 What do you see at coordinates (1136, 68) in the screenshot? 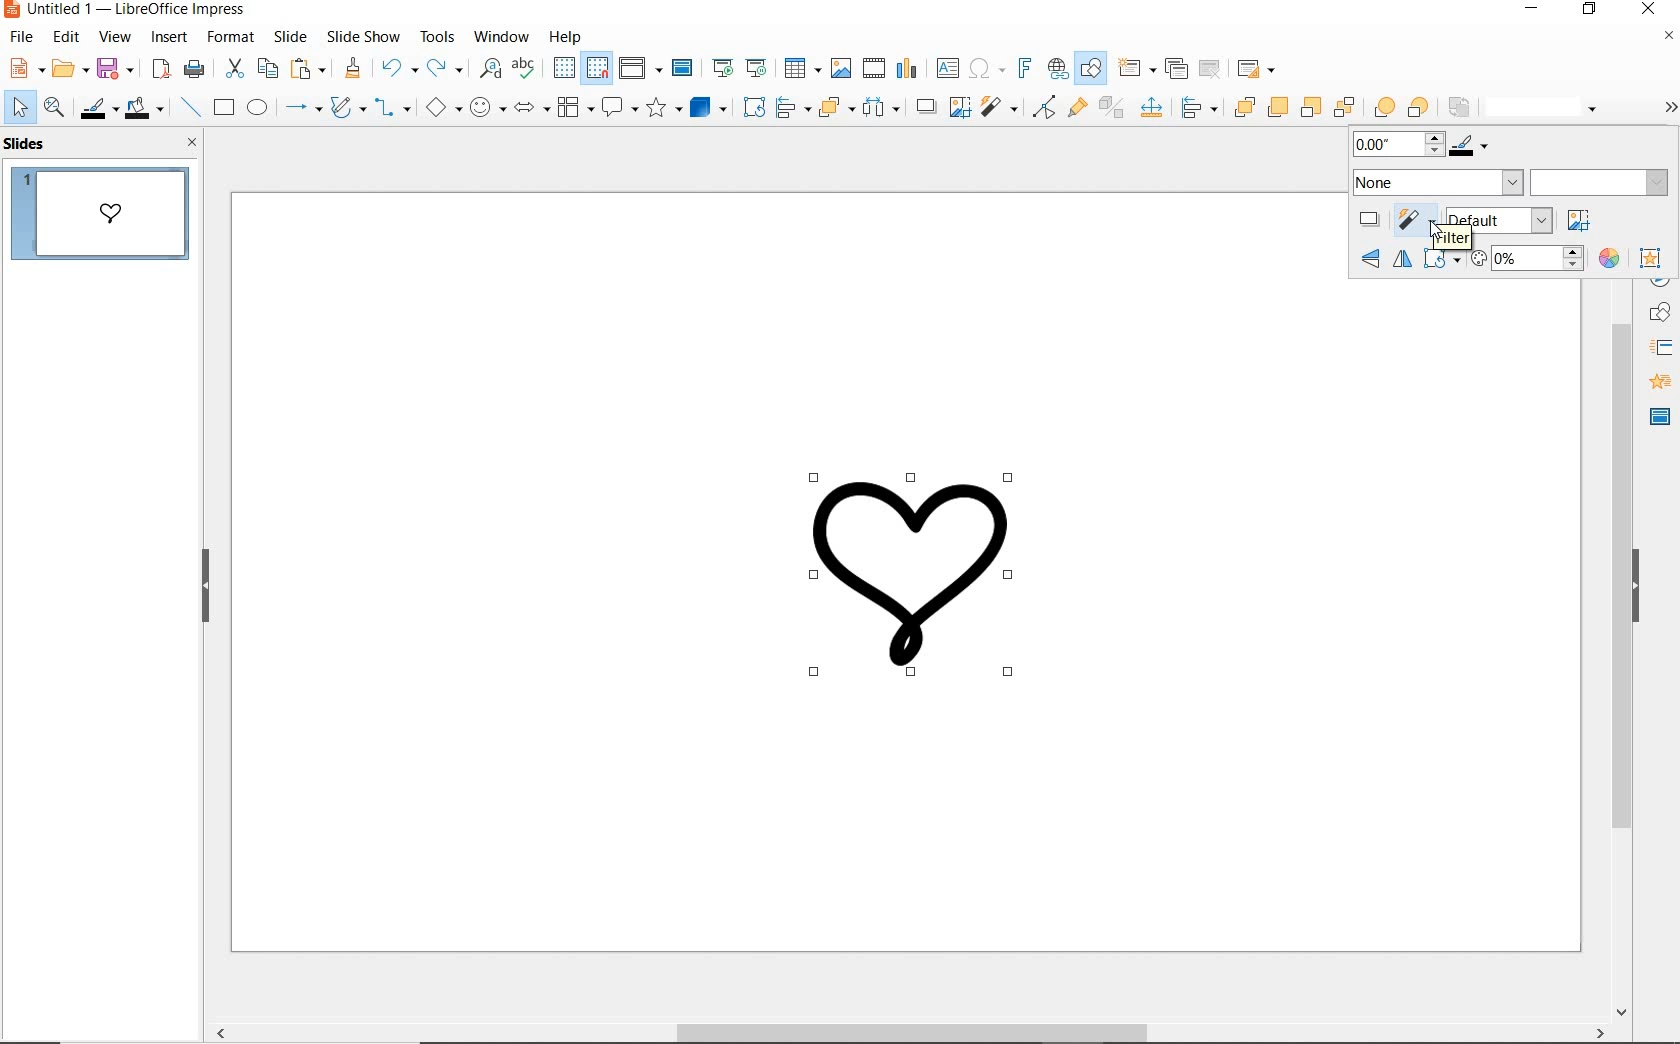
I see `new slide` at bounding box center [1136, 68].